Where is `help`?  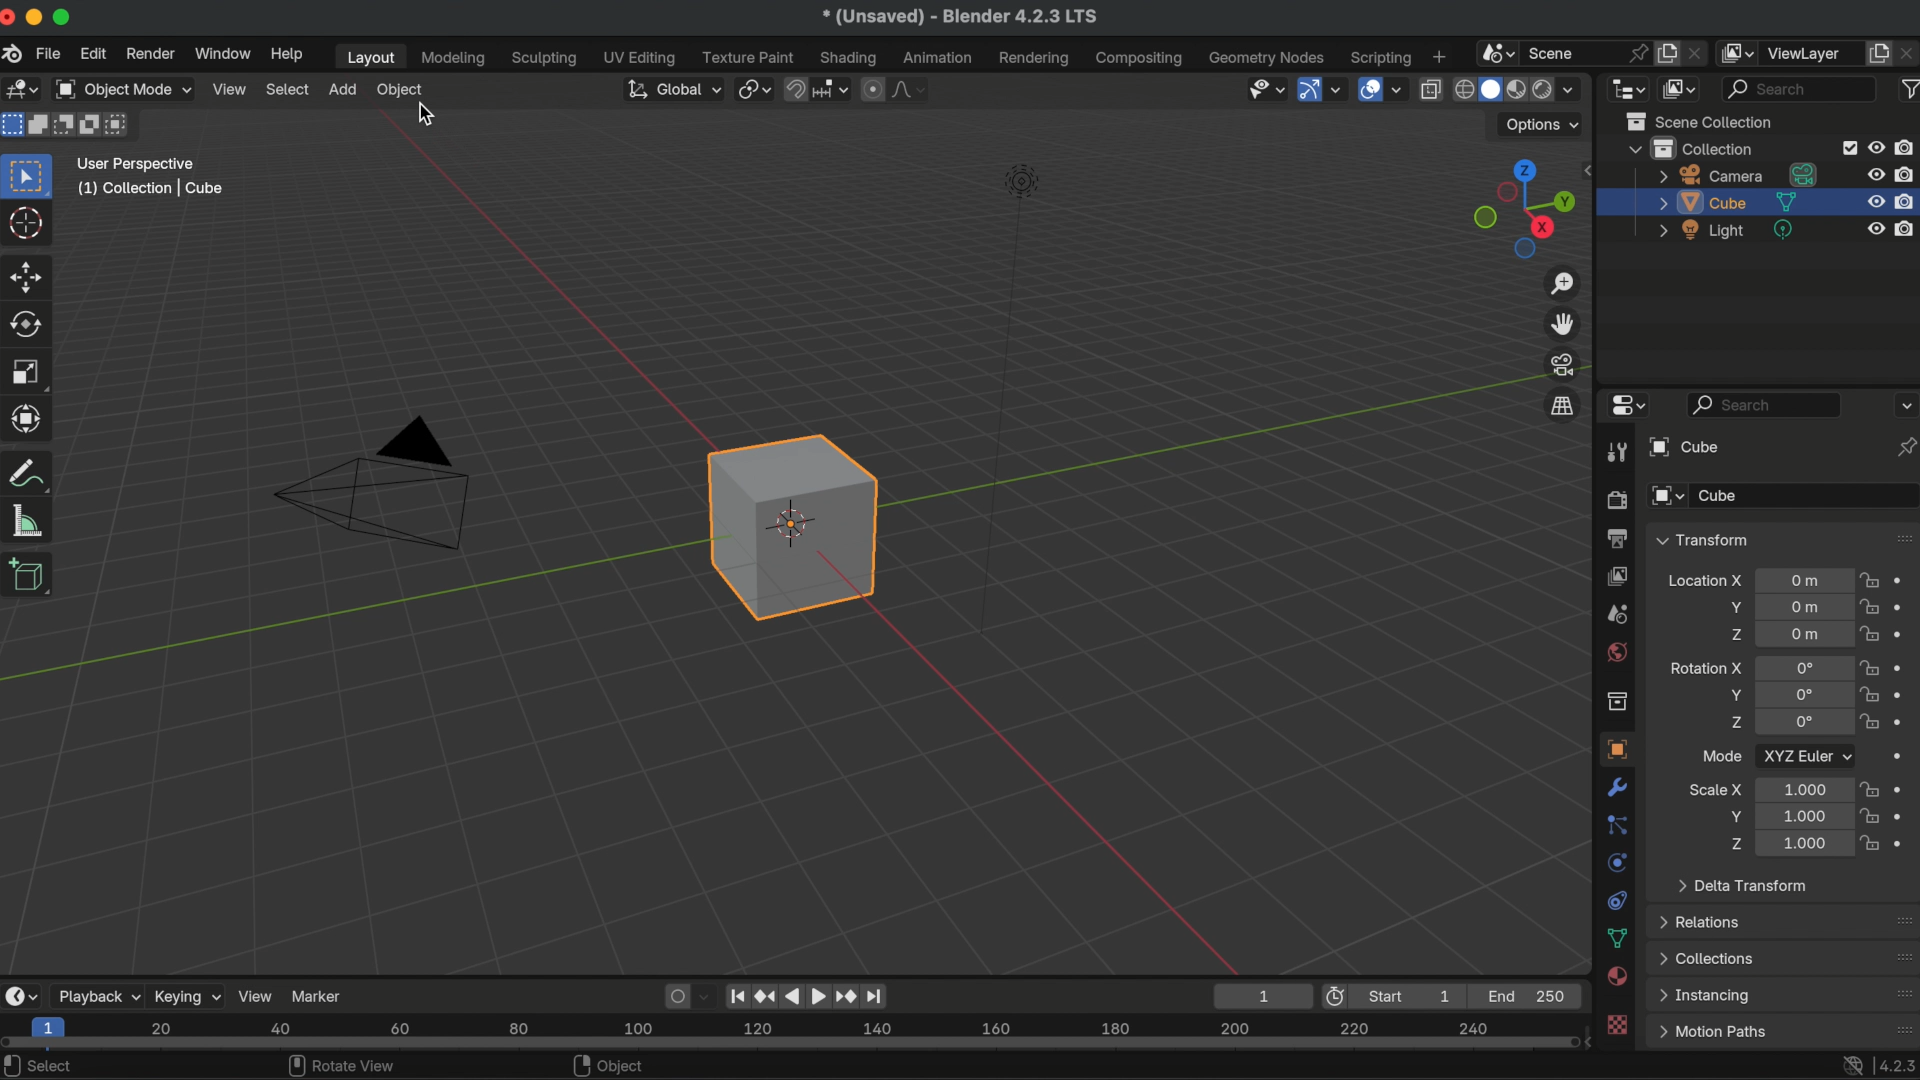 help is located at coordinates (286, 54).